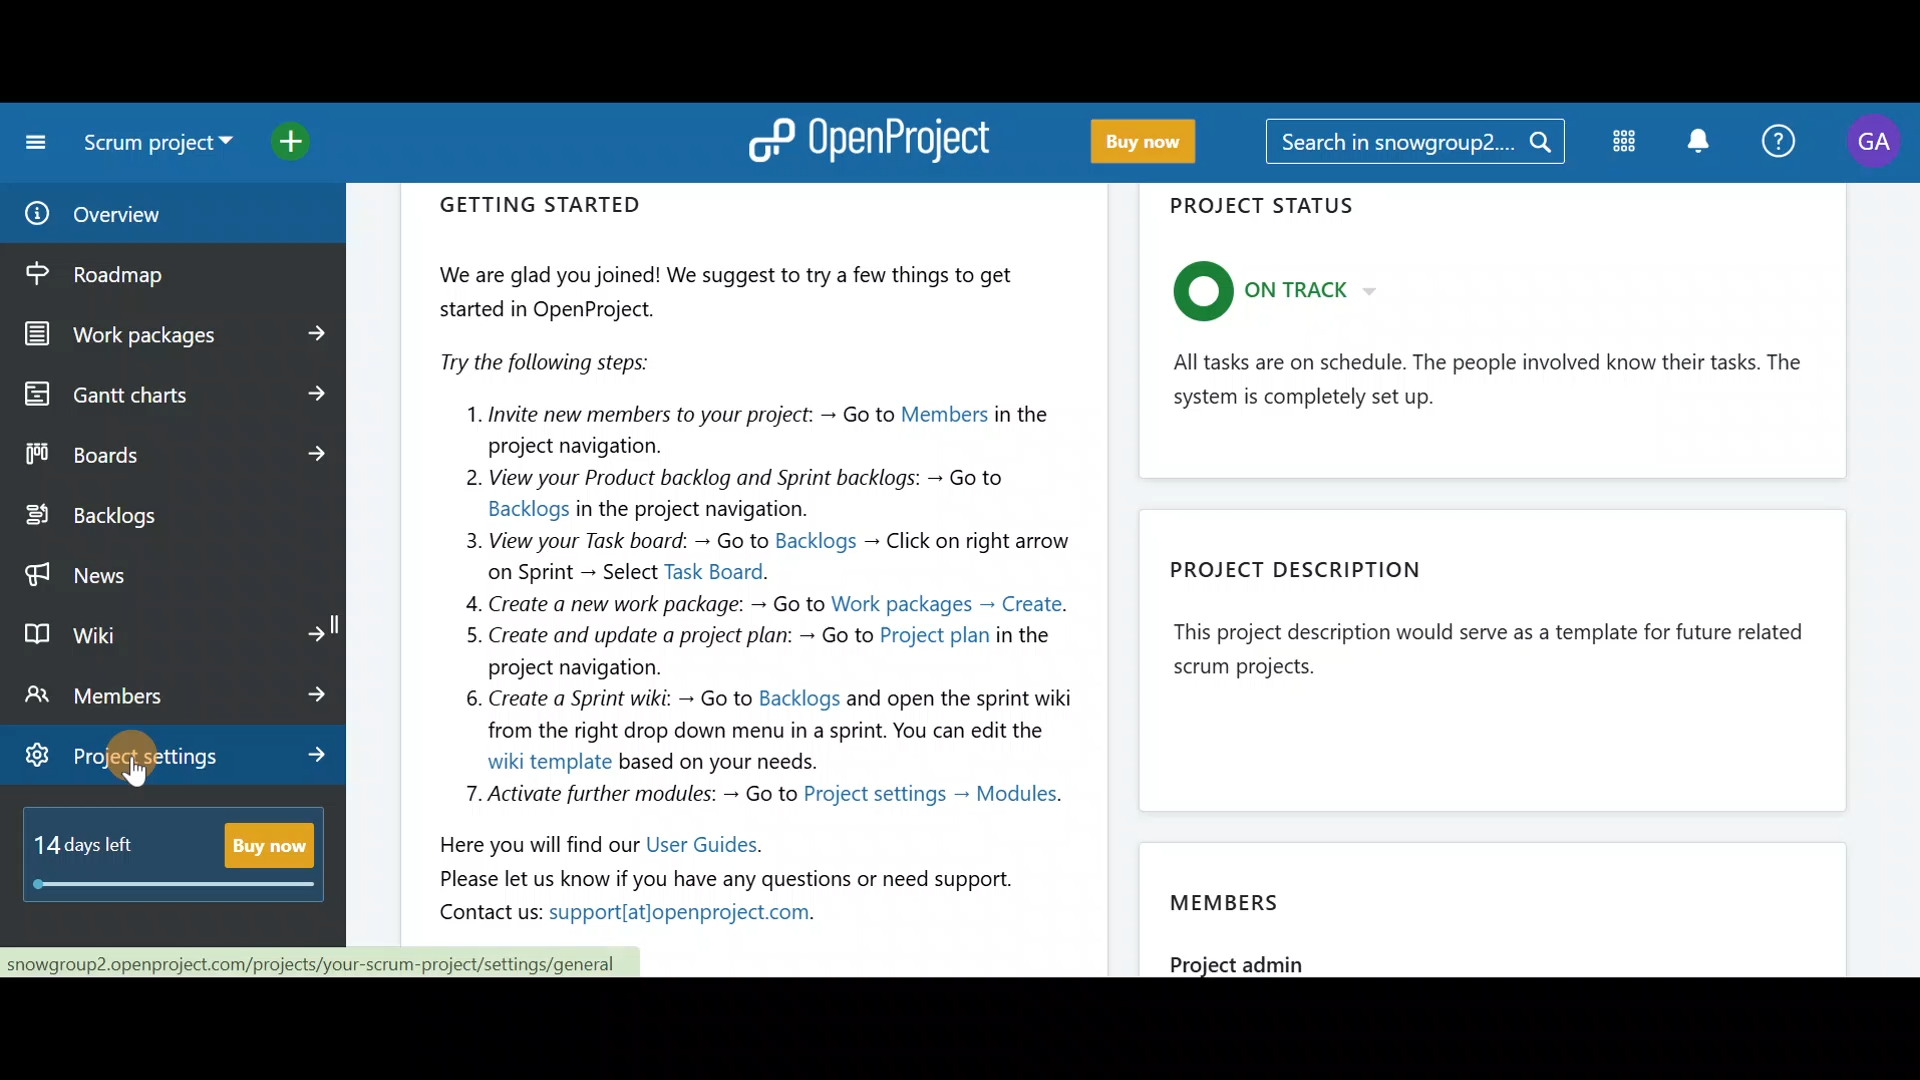  I want to click on Buy now, so click(1157, 143).